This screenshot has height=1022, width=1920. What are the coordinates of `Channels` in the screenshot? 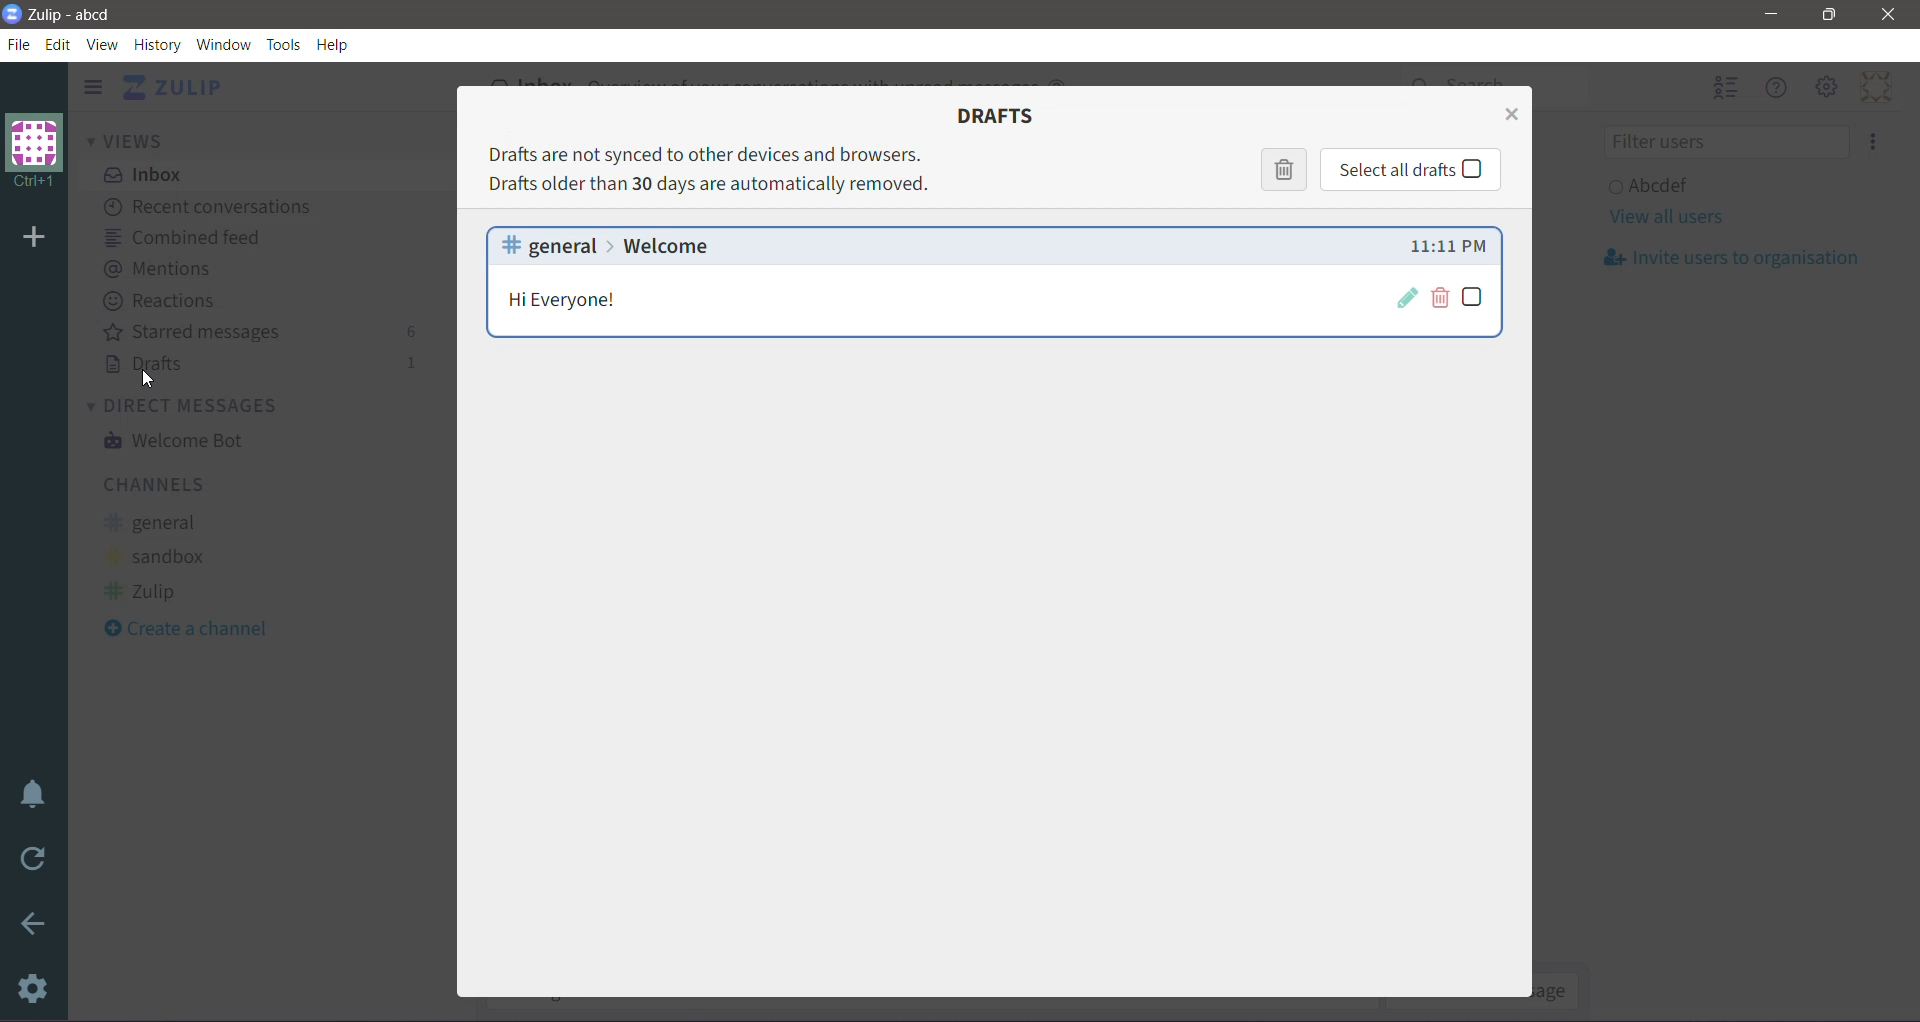 It's located at (159, 483).